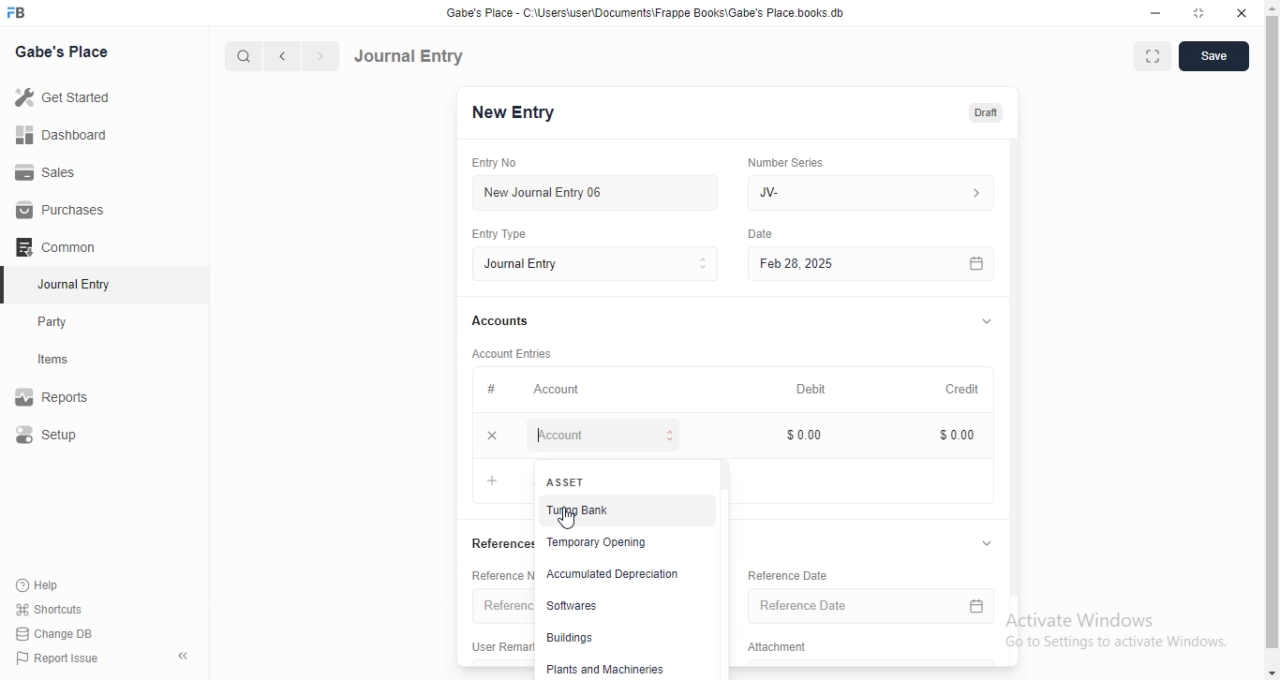 Image resolution: width=1280 pixels, height=680 pixels. Describe the element at coordinates (410, 55) in the screenshot. I see `Journal Entry` at that location.